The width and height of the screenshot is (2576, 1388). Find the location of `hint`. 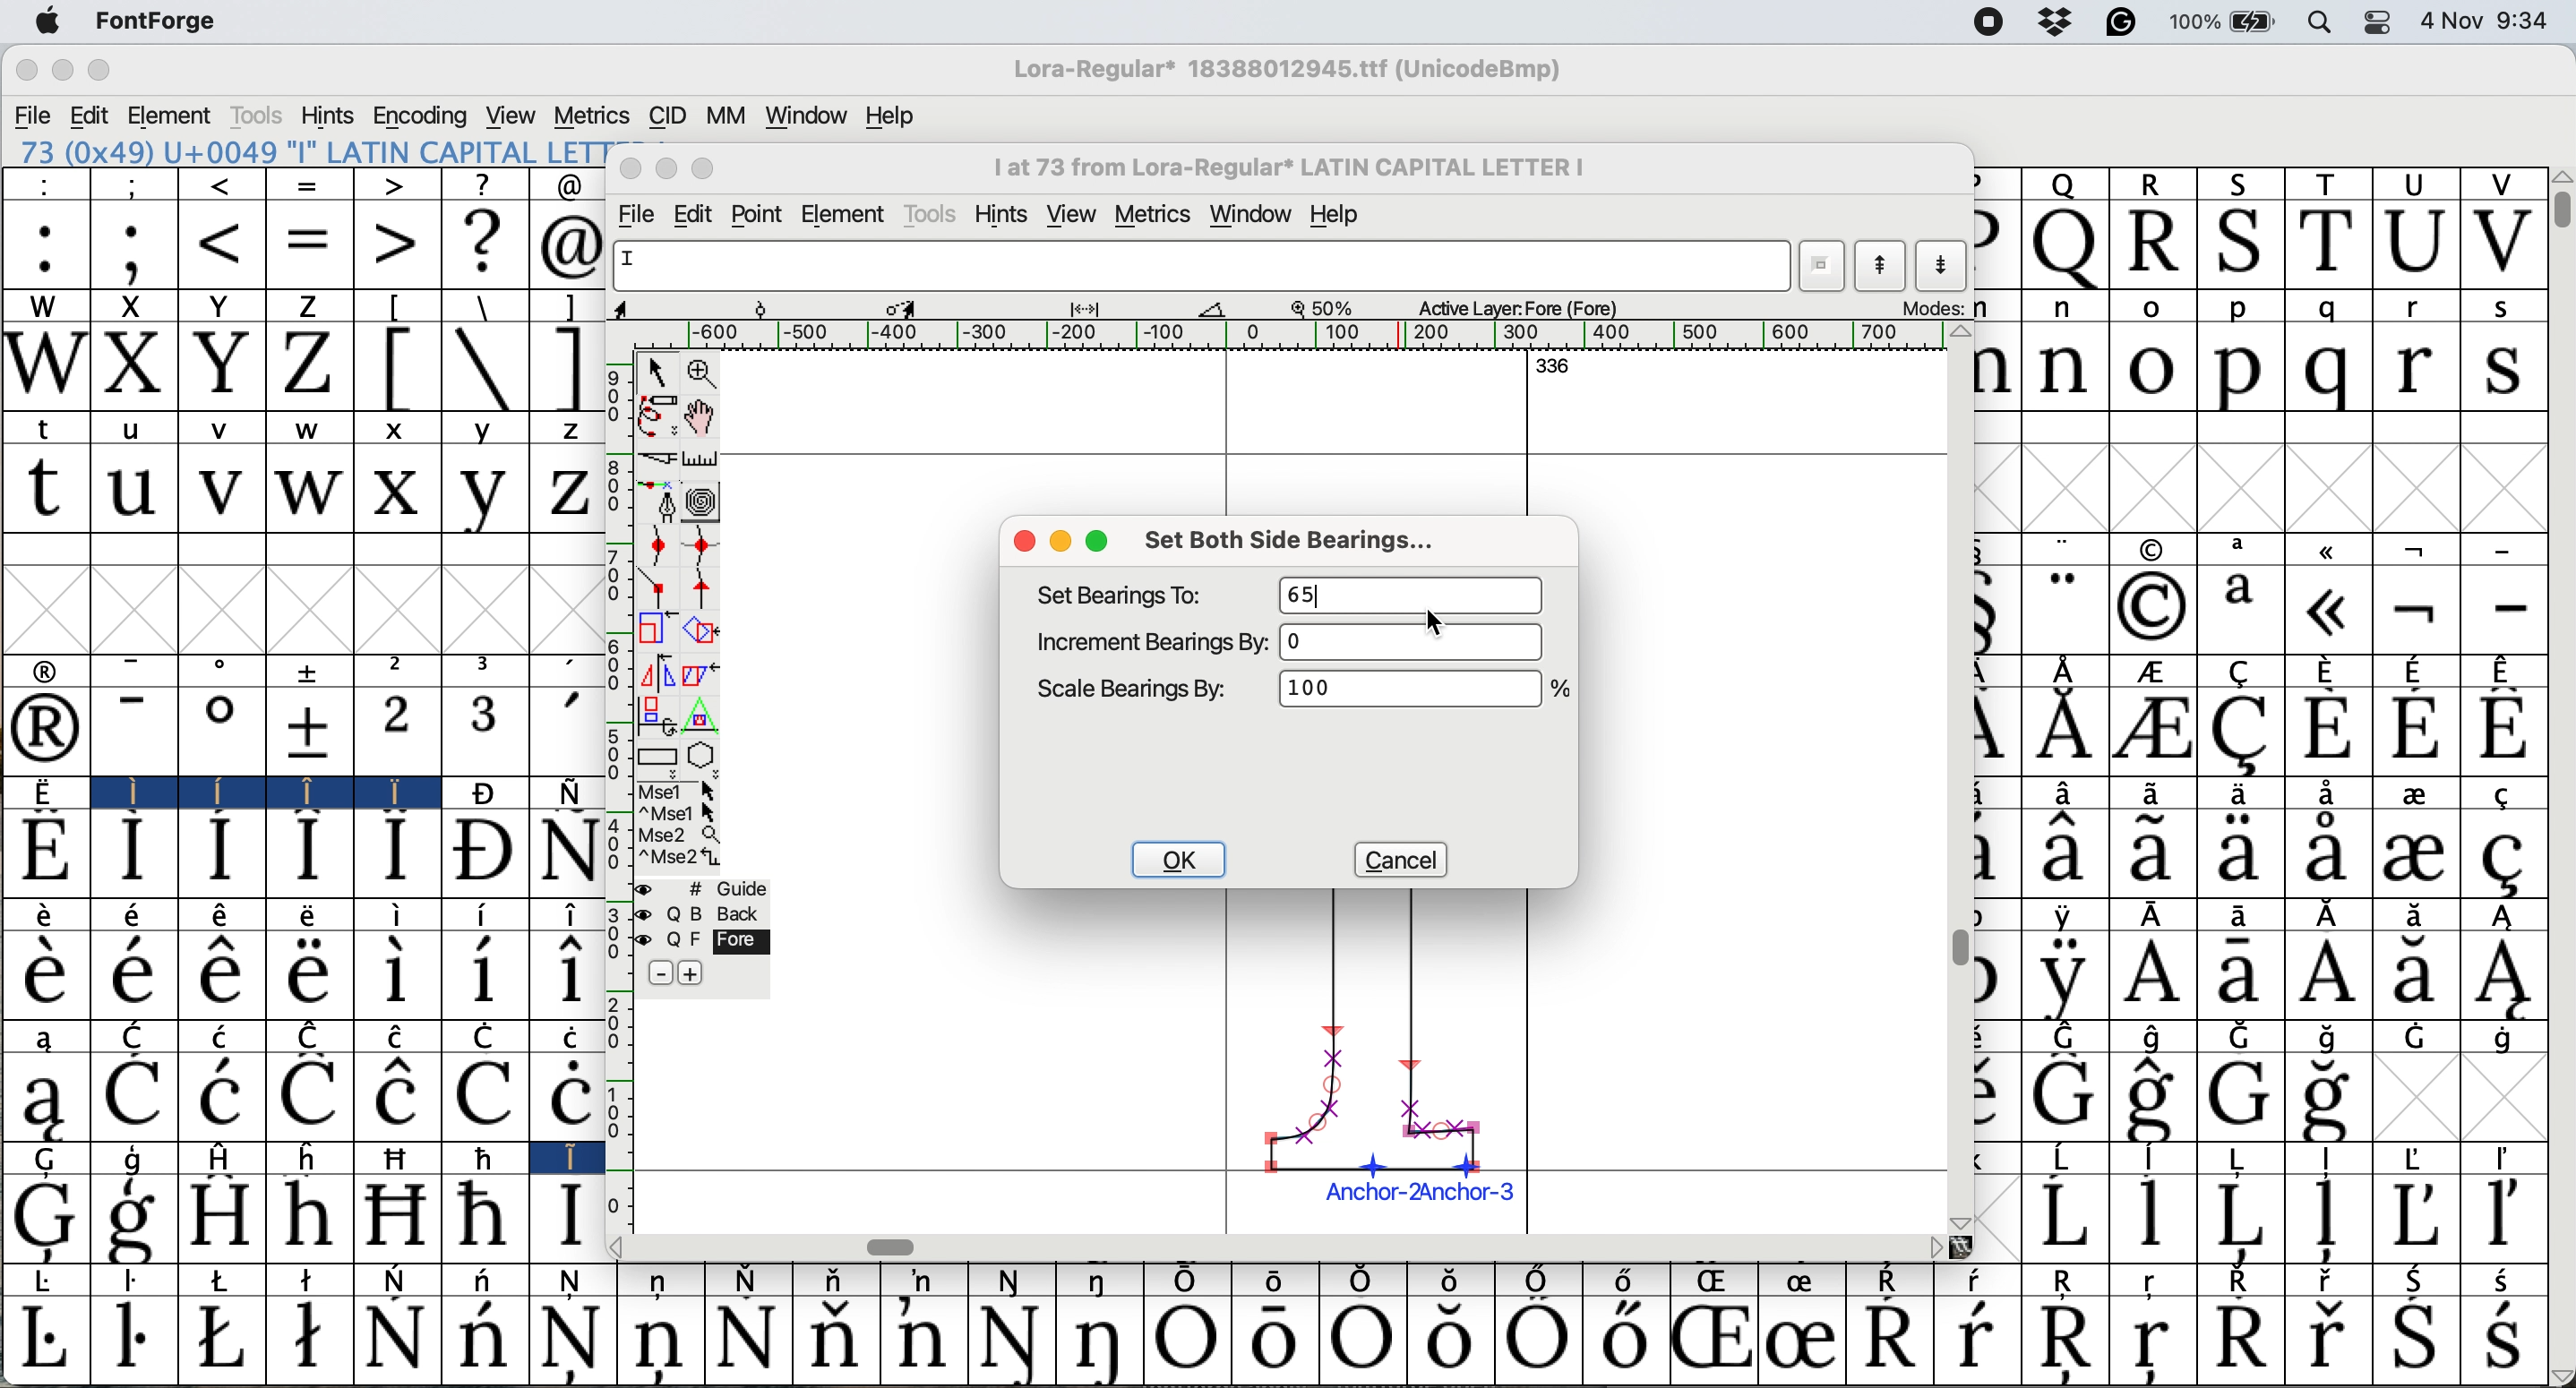

hint is located at coordinates (1001, 214).